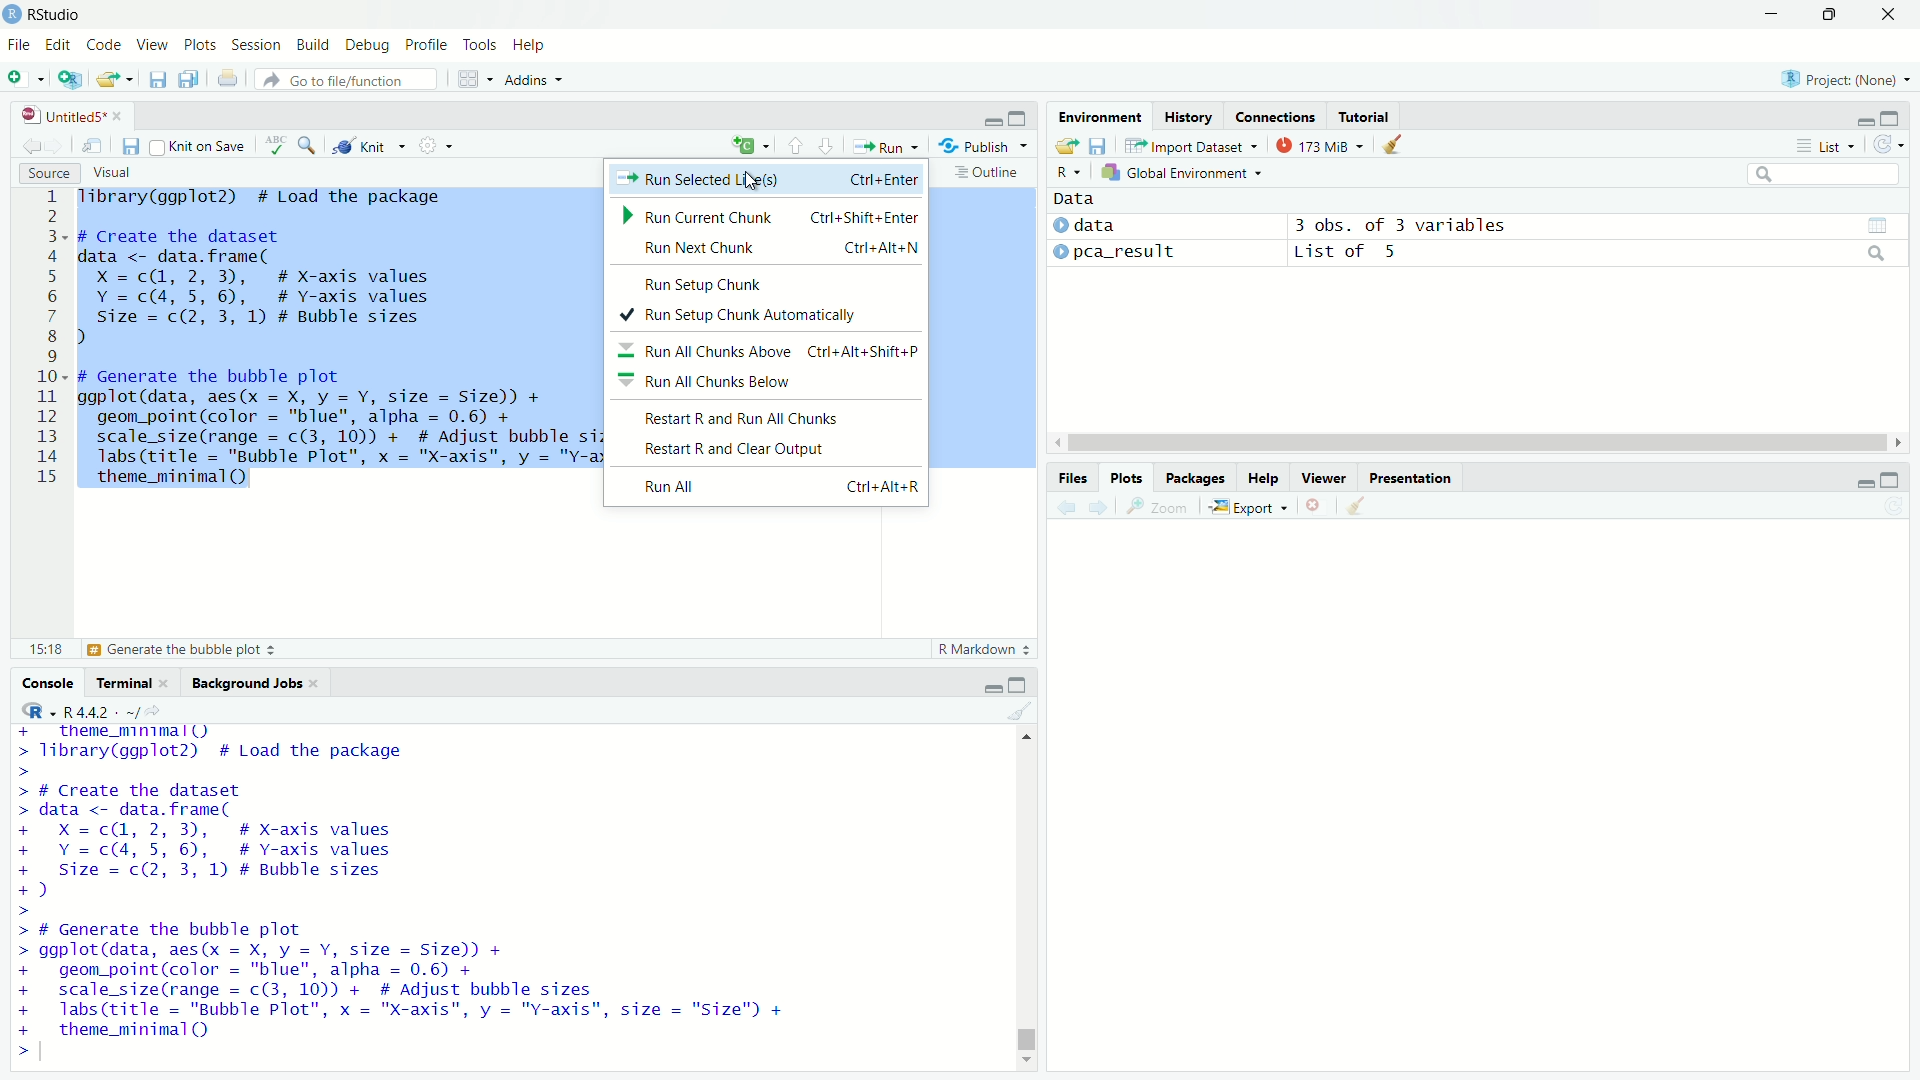  What do you see at coordinates (1394, 143) in the screenshot?
I see `clear objects` at bounding box center [1394, 143].